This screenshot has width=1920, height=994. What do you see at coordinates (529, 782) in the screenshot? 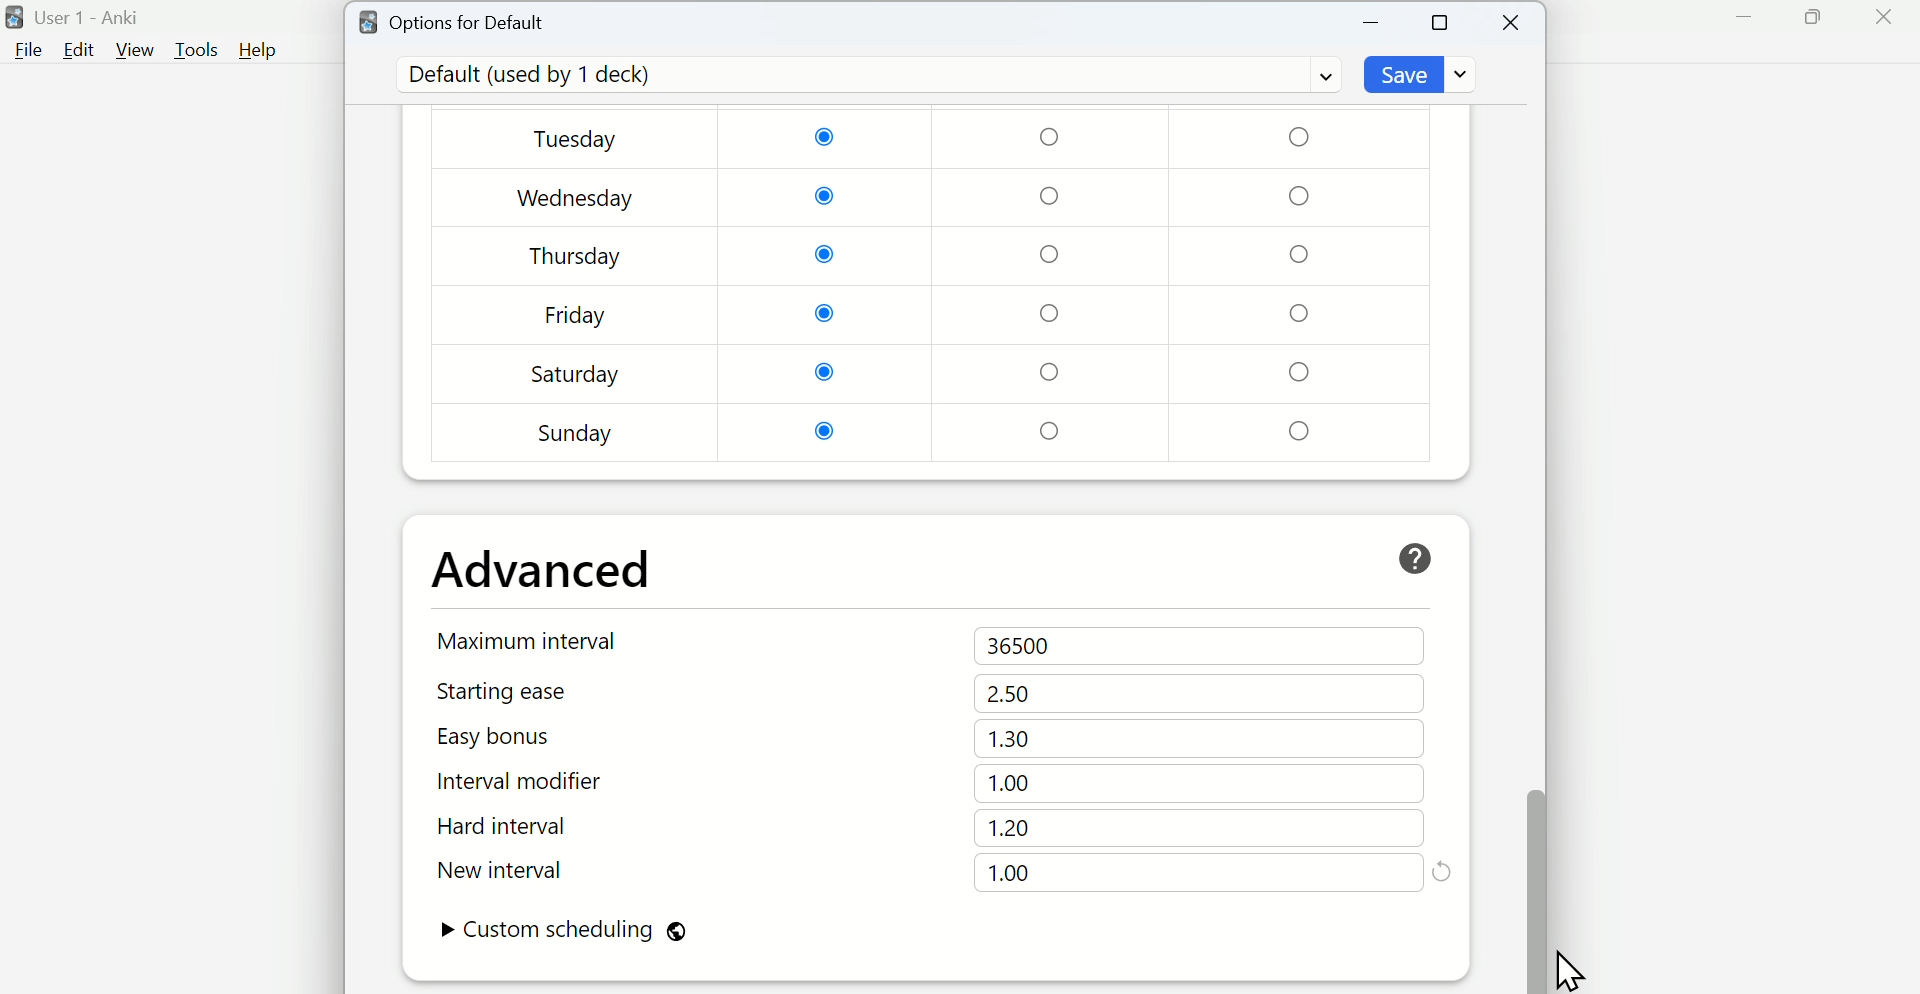
I see `Interval modifier` at bounding box center [529, 782].